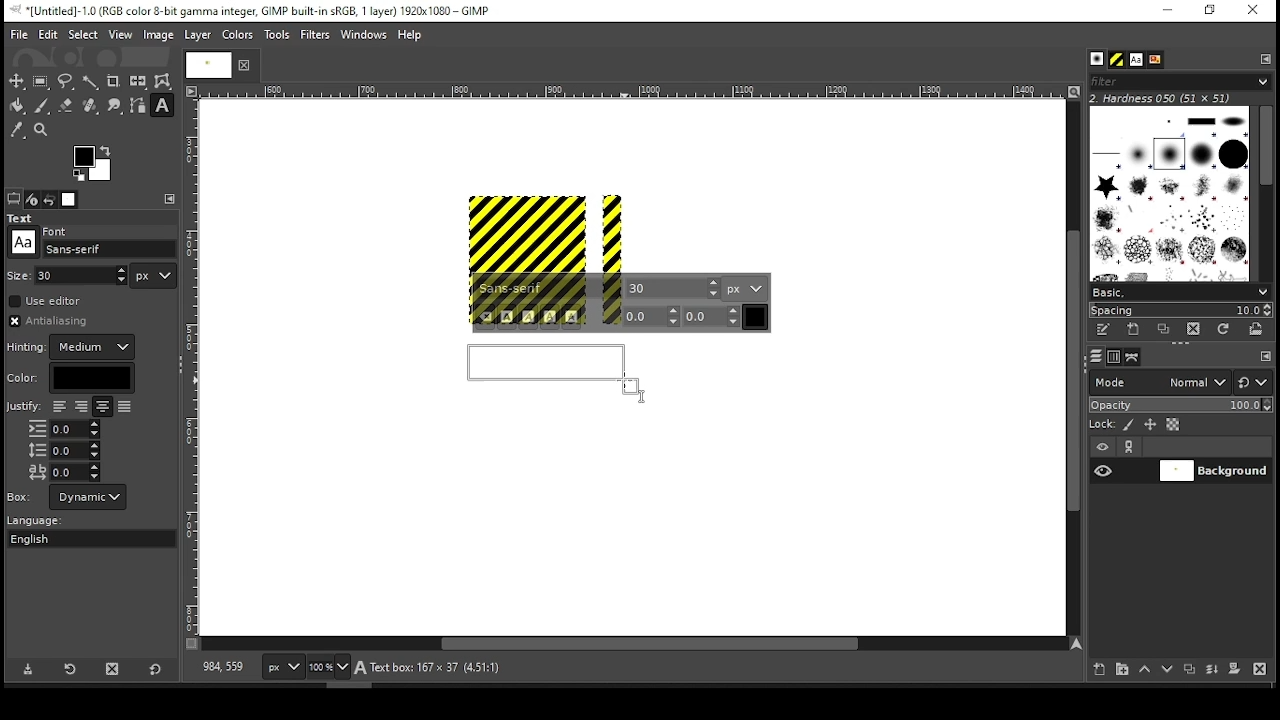 Image resolution: width=1280 pixels, height=720 pixels. Describe the element at coordinates (16, 132) in the screenshot. I see `color picker tool` at that location.